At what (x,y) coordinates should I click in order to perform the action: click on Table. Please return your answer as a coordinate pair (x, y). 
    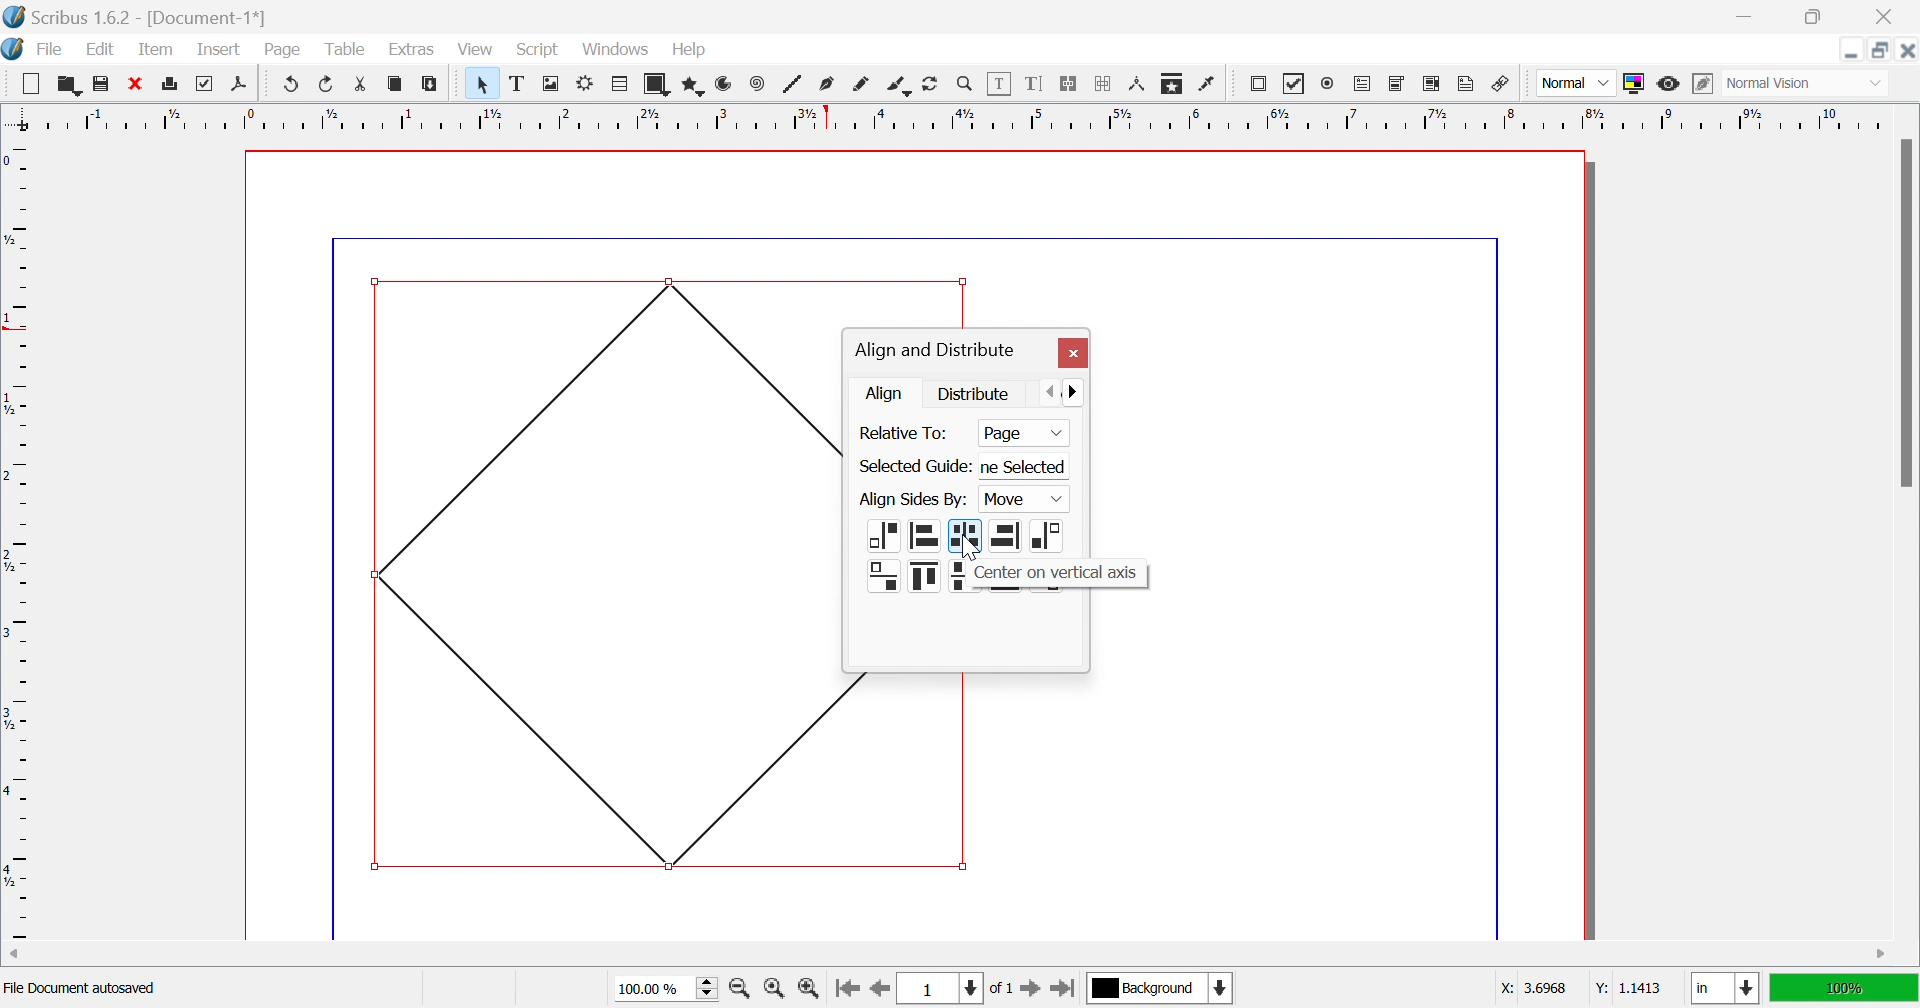
    Looking at the image, I should click on (621, 85).